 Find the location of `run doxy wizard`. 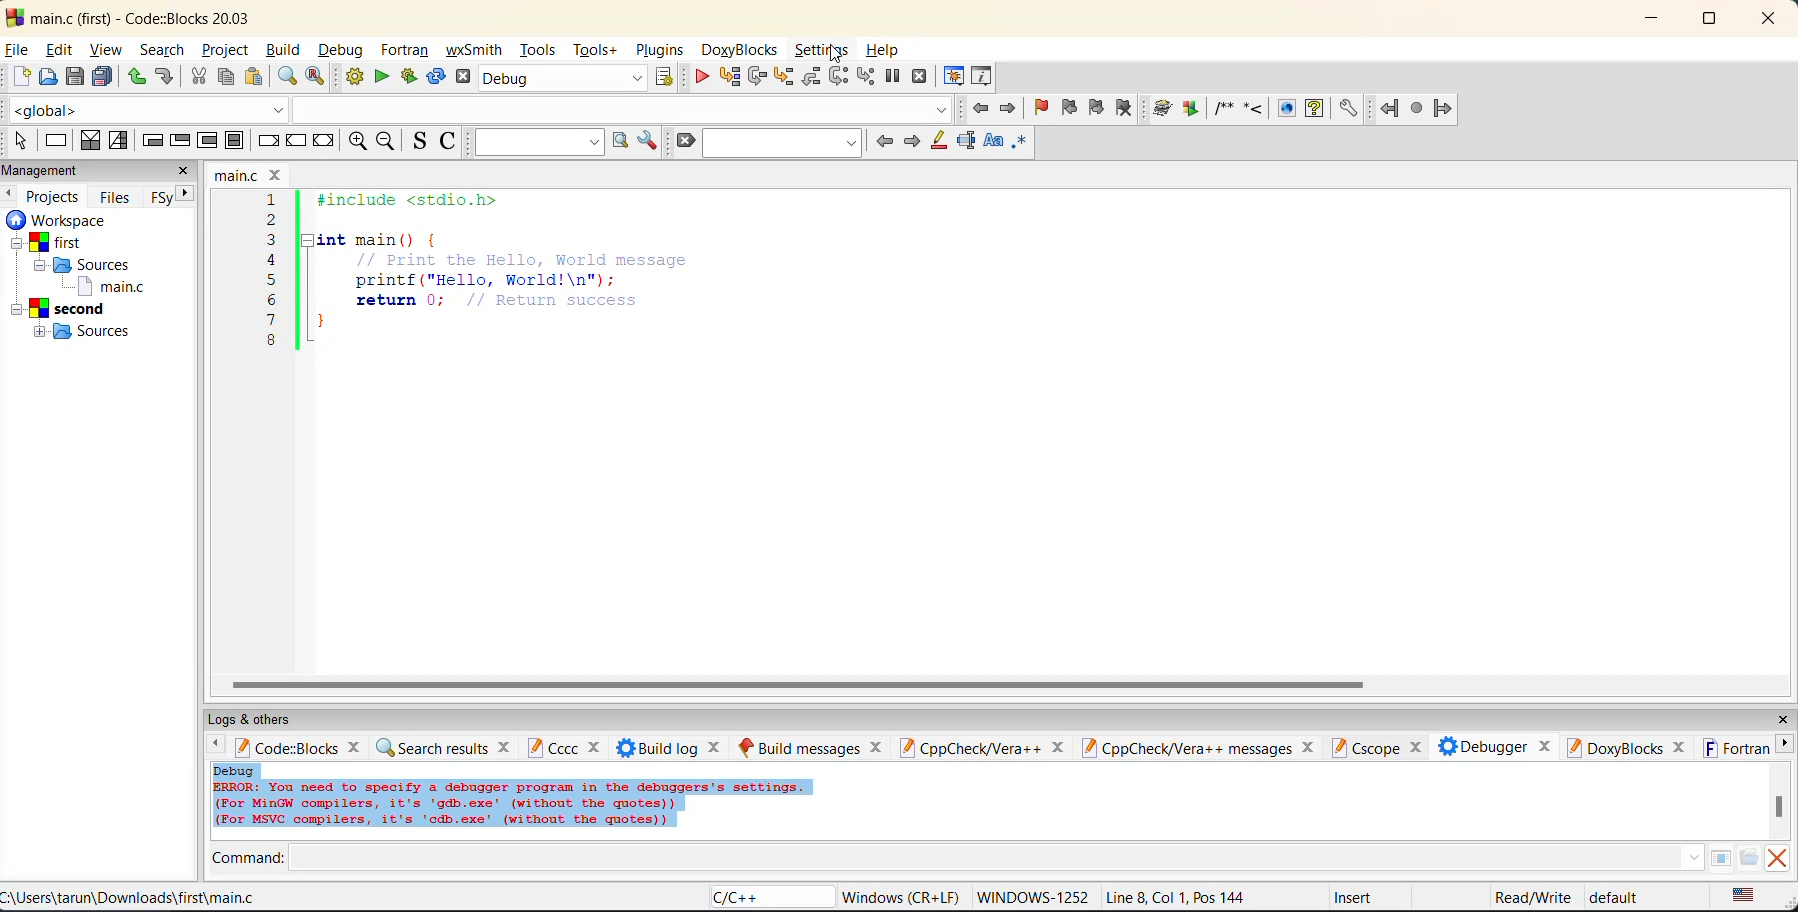

run doxy wizard is located at coordinates (1164, 110).